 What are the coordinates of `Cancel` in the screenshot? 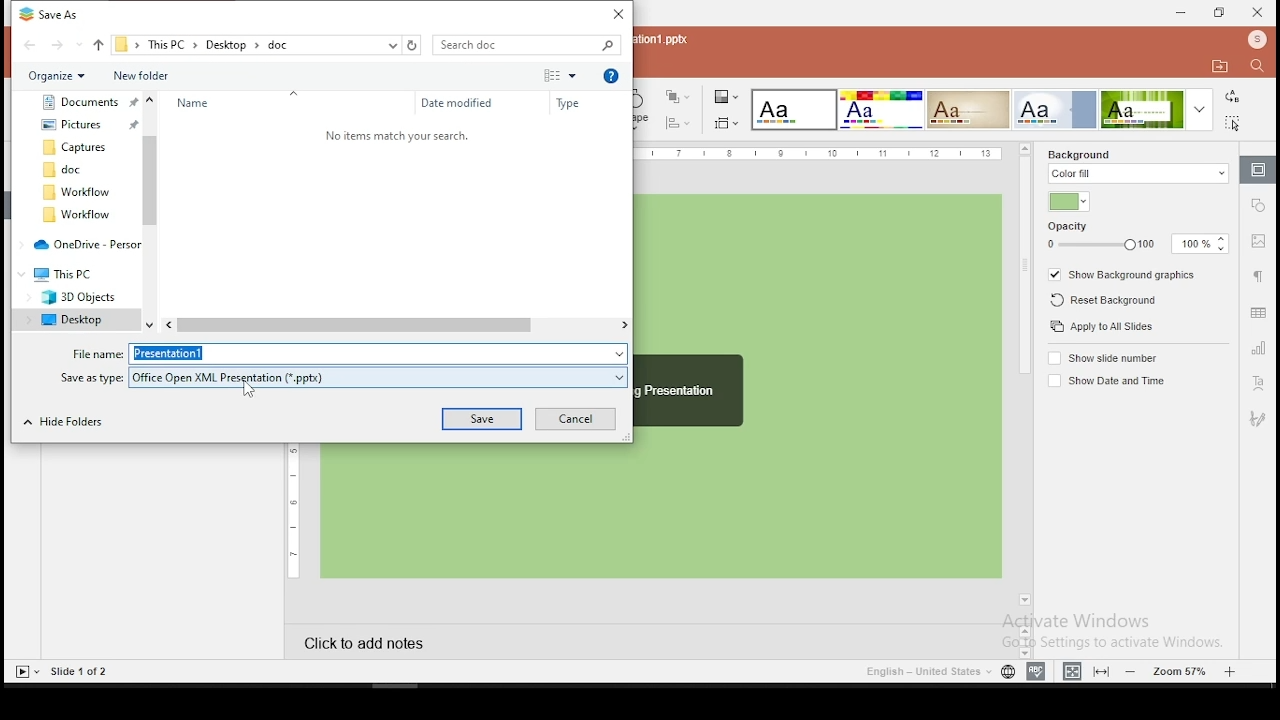 It's located at (573, 419).